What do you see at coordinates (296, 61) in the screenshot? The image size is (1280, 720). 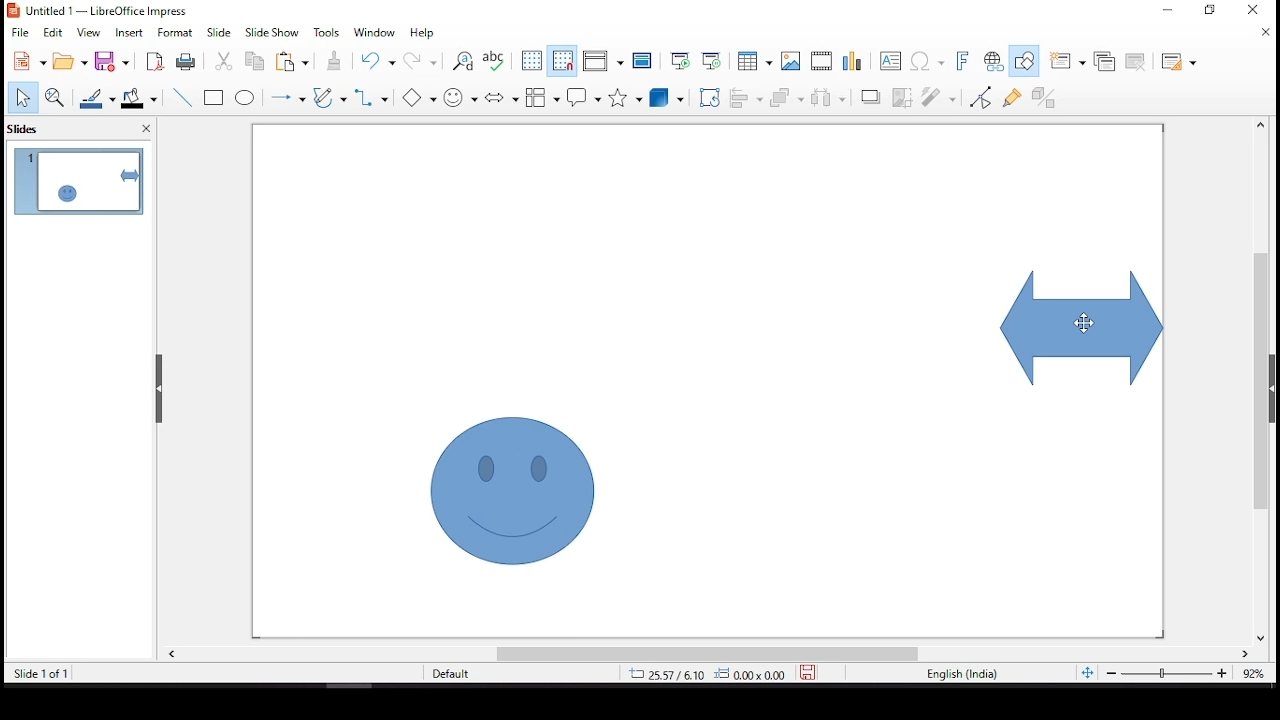 I see `paste` at bounding box center [296, 61].